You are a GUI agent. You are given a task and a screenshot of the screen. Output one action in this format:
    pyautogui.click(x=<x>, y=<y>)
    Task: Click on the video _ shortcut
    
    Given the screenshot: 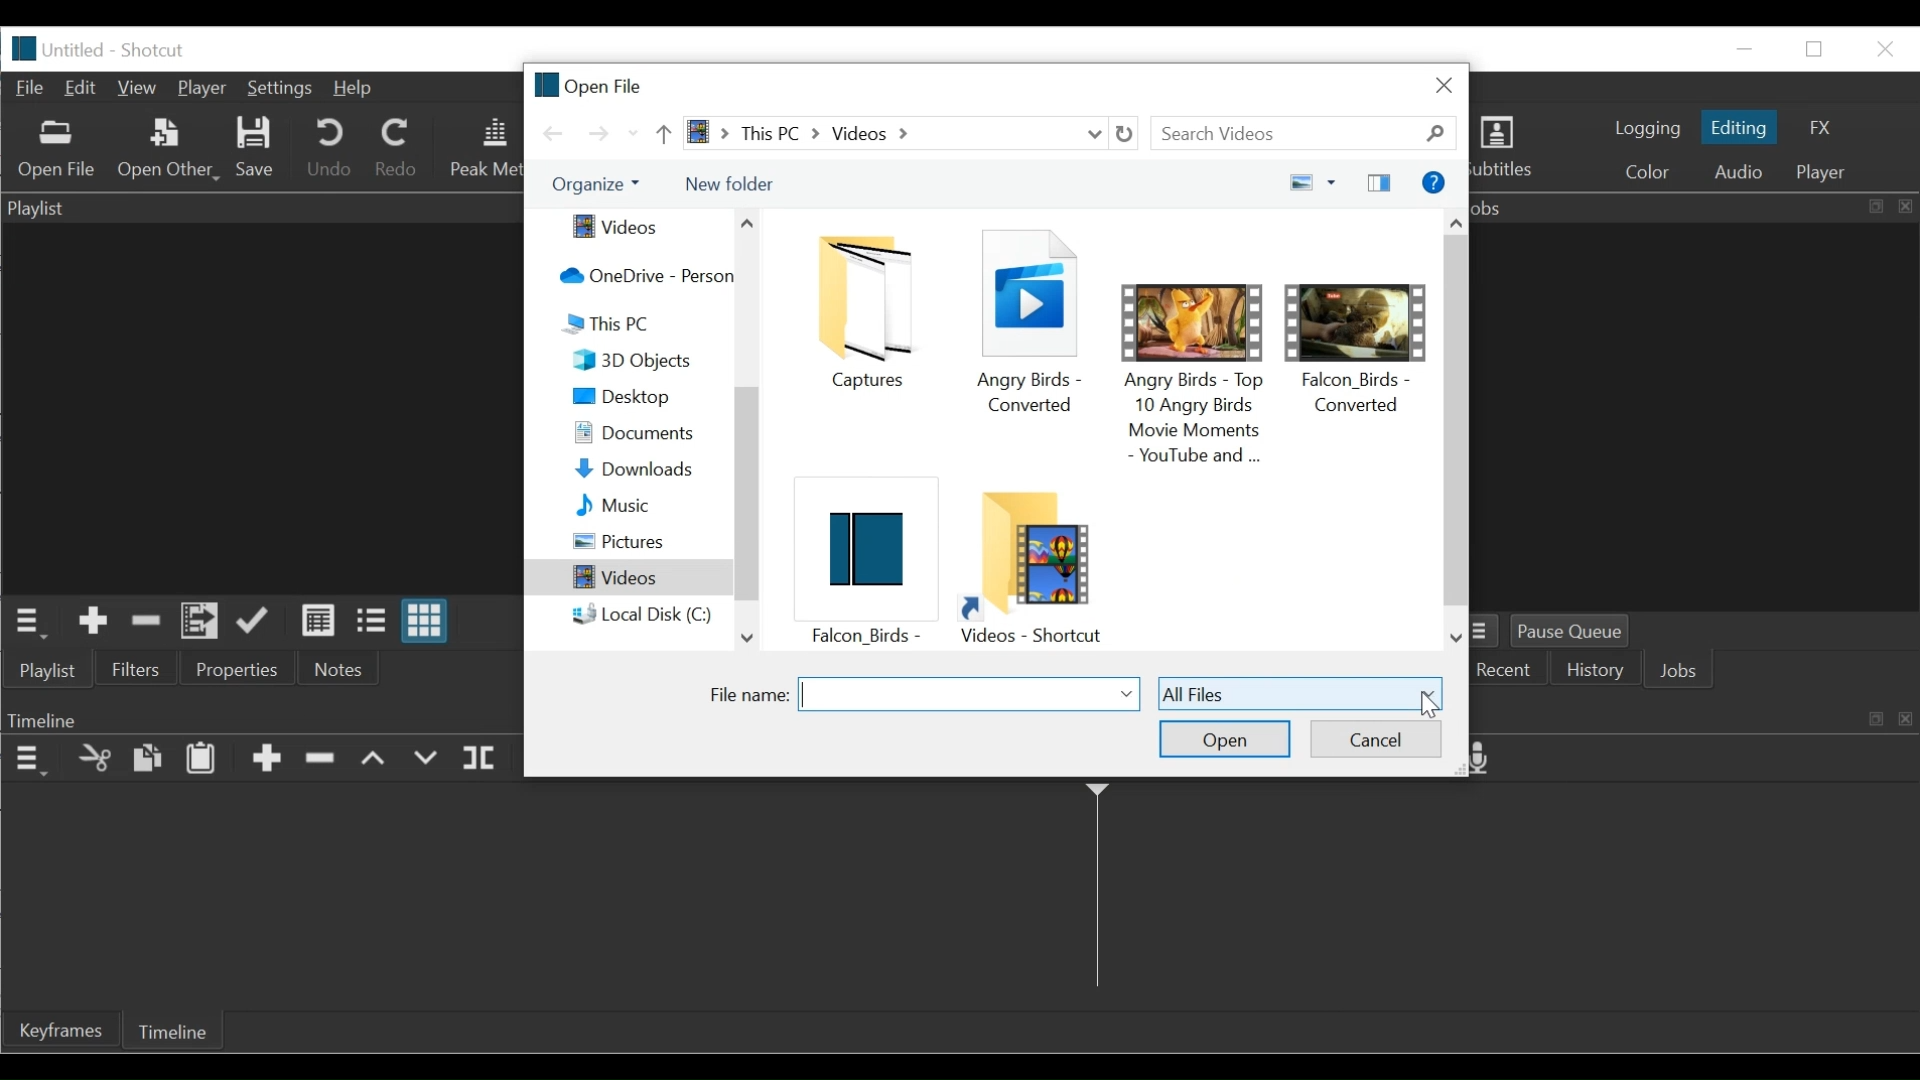 What is the action you would take?
    pyautogui.click(x=1039, y=566)
    